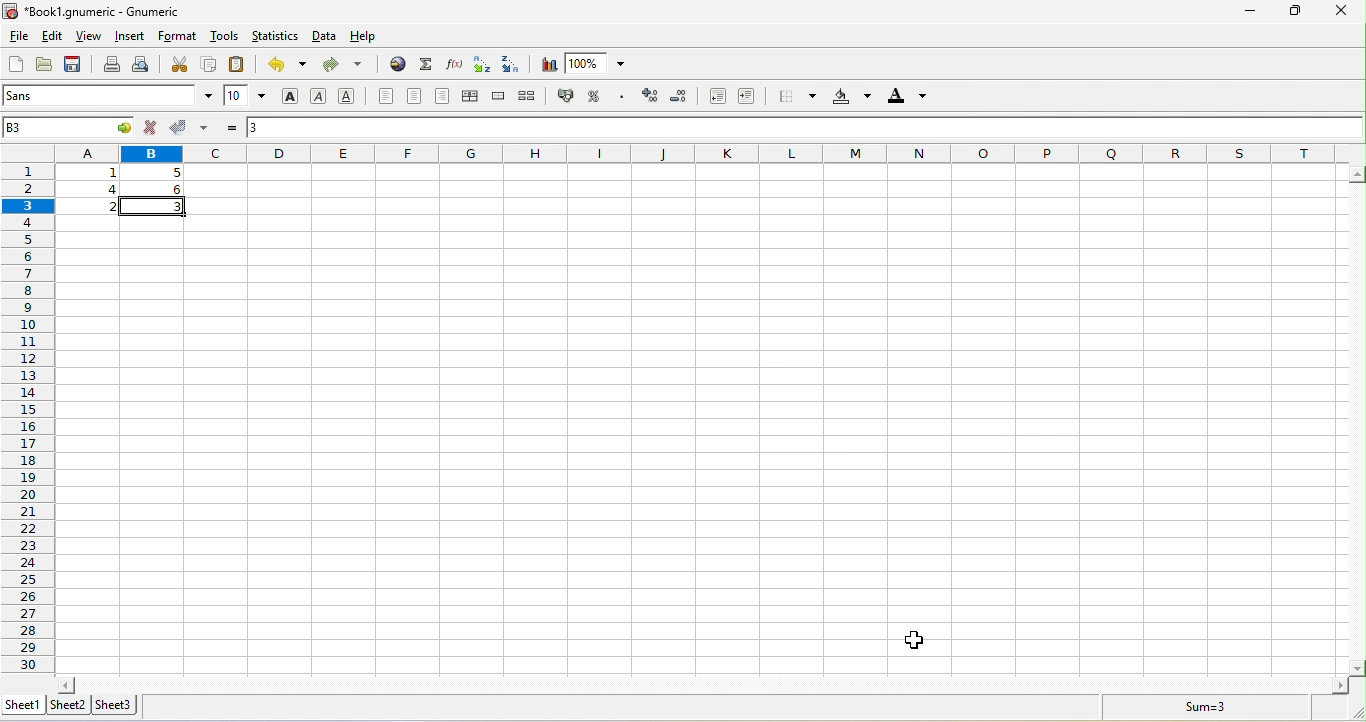 This screenshot has height=722, width=1366. What do you see at coordinates (549, 64) in the screenshot?
I see `chart` at bounding box center [549, 64].